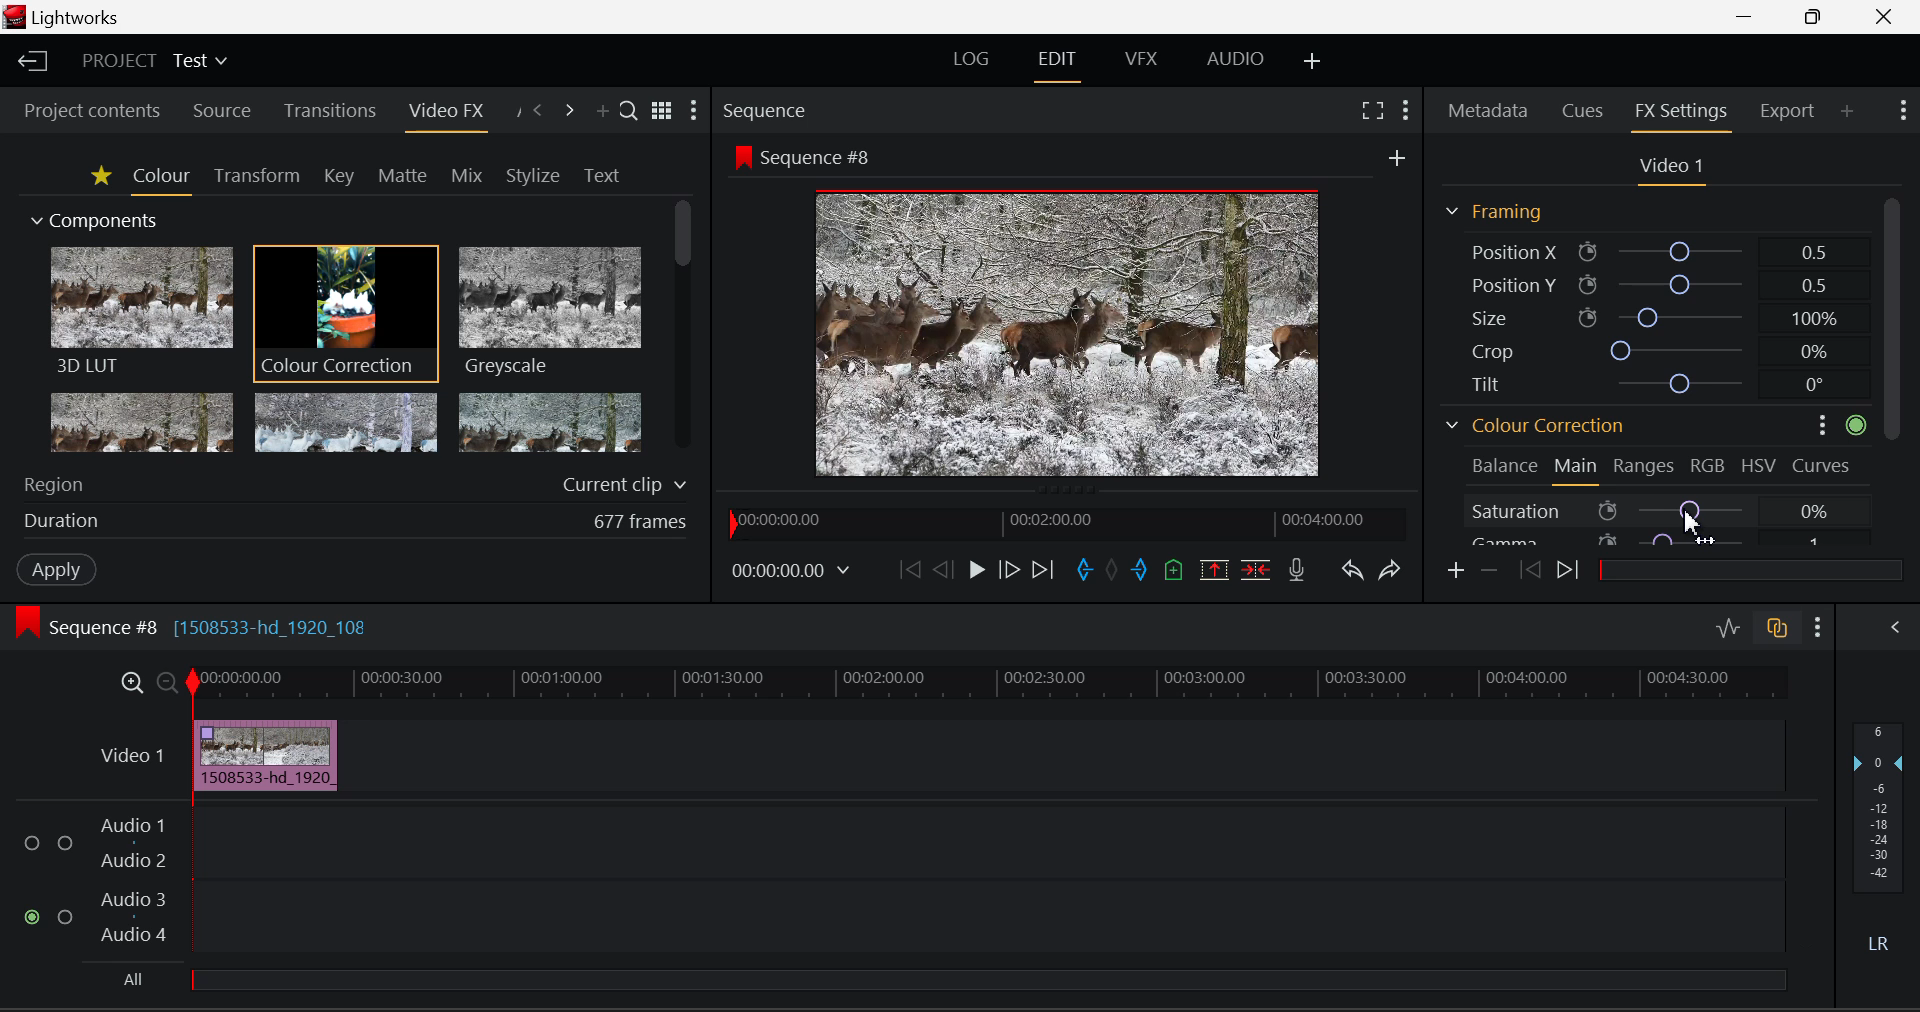 The image size is (1920, 1012). Describe the element at coordinates (1649, 252) in the screenshot. I see `Position X` at that location.